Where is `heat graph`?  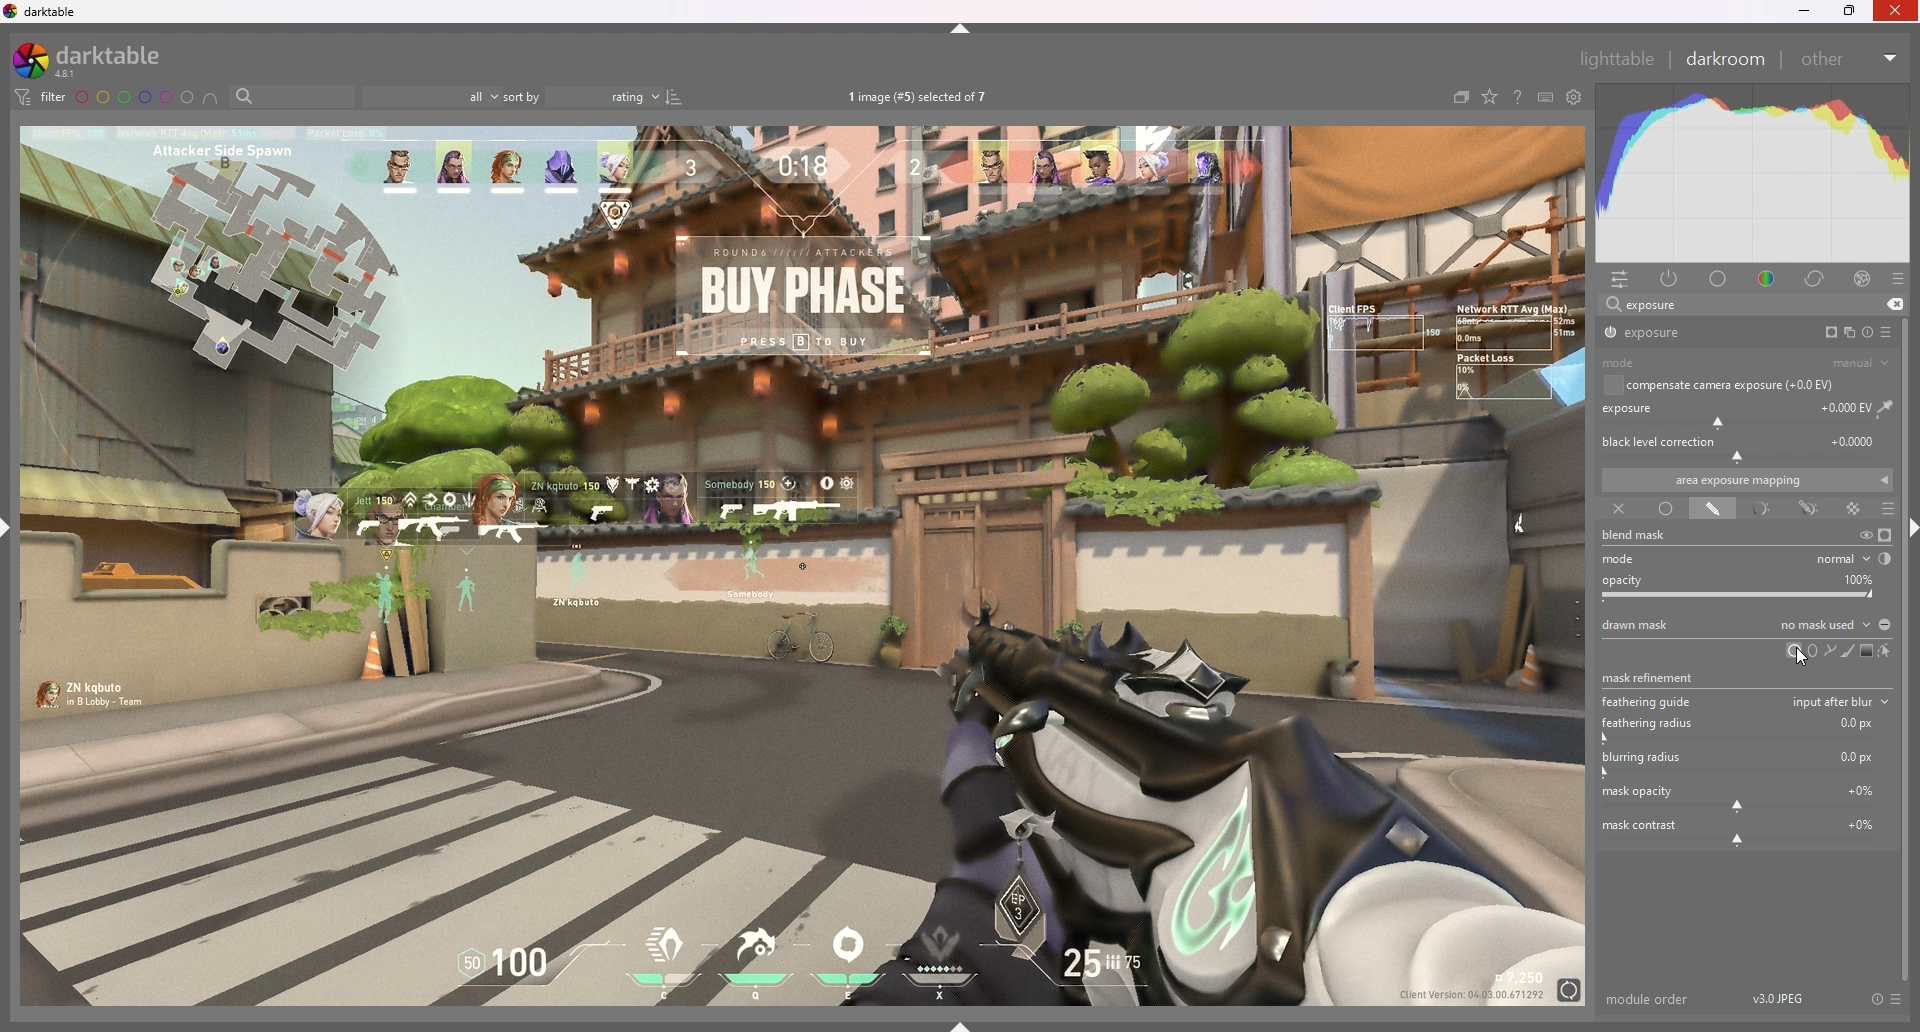
heat graph is located at coordinates (1751, 174).